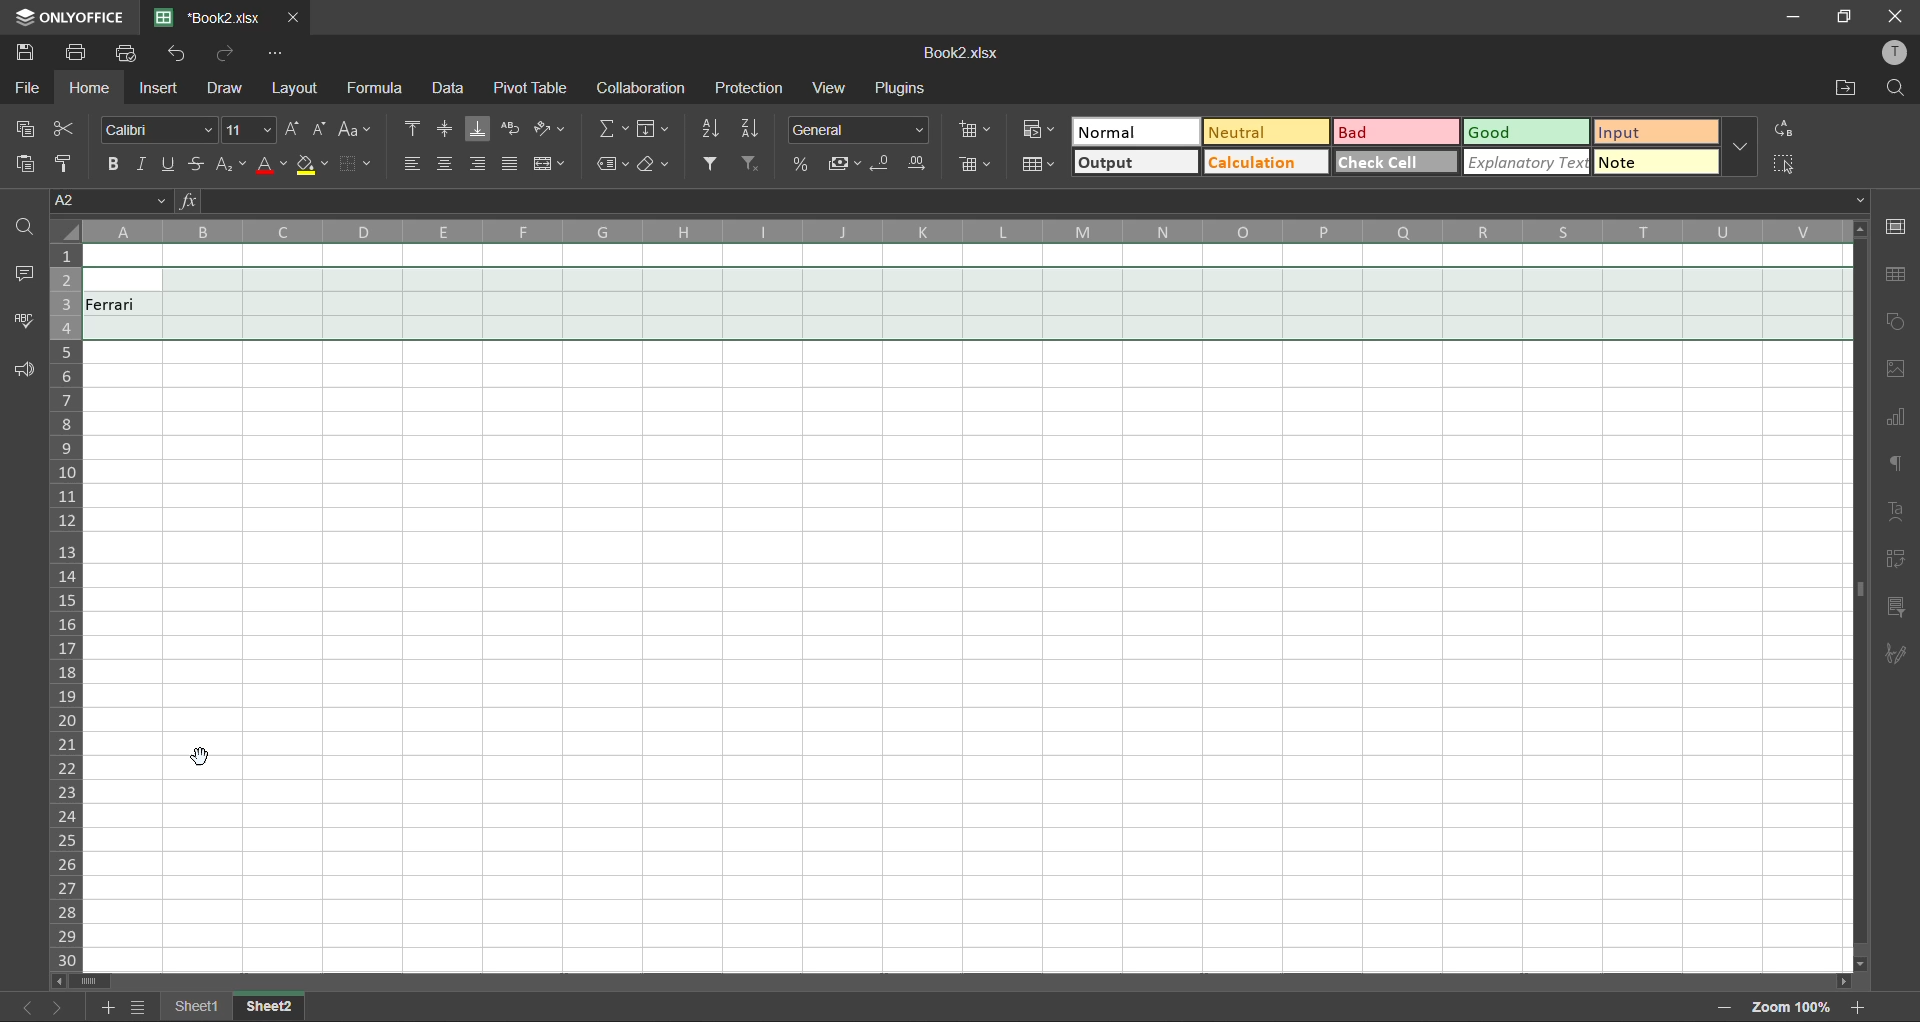 The width and height of the screenshot is (1920, 1022). What do you see at coordinates (958, 304) in the screenshot?
I see `unhidden row` at bounding box center [958, 304].